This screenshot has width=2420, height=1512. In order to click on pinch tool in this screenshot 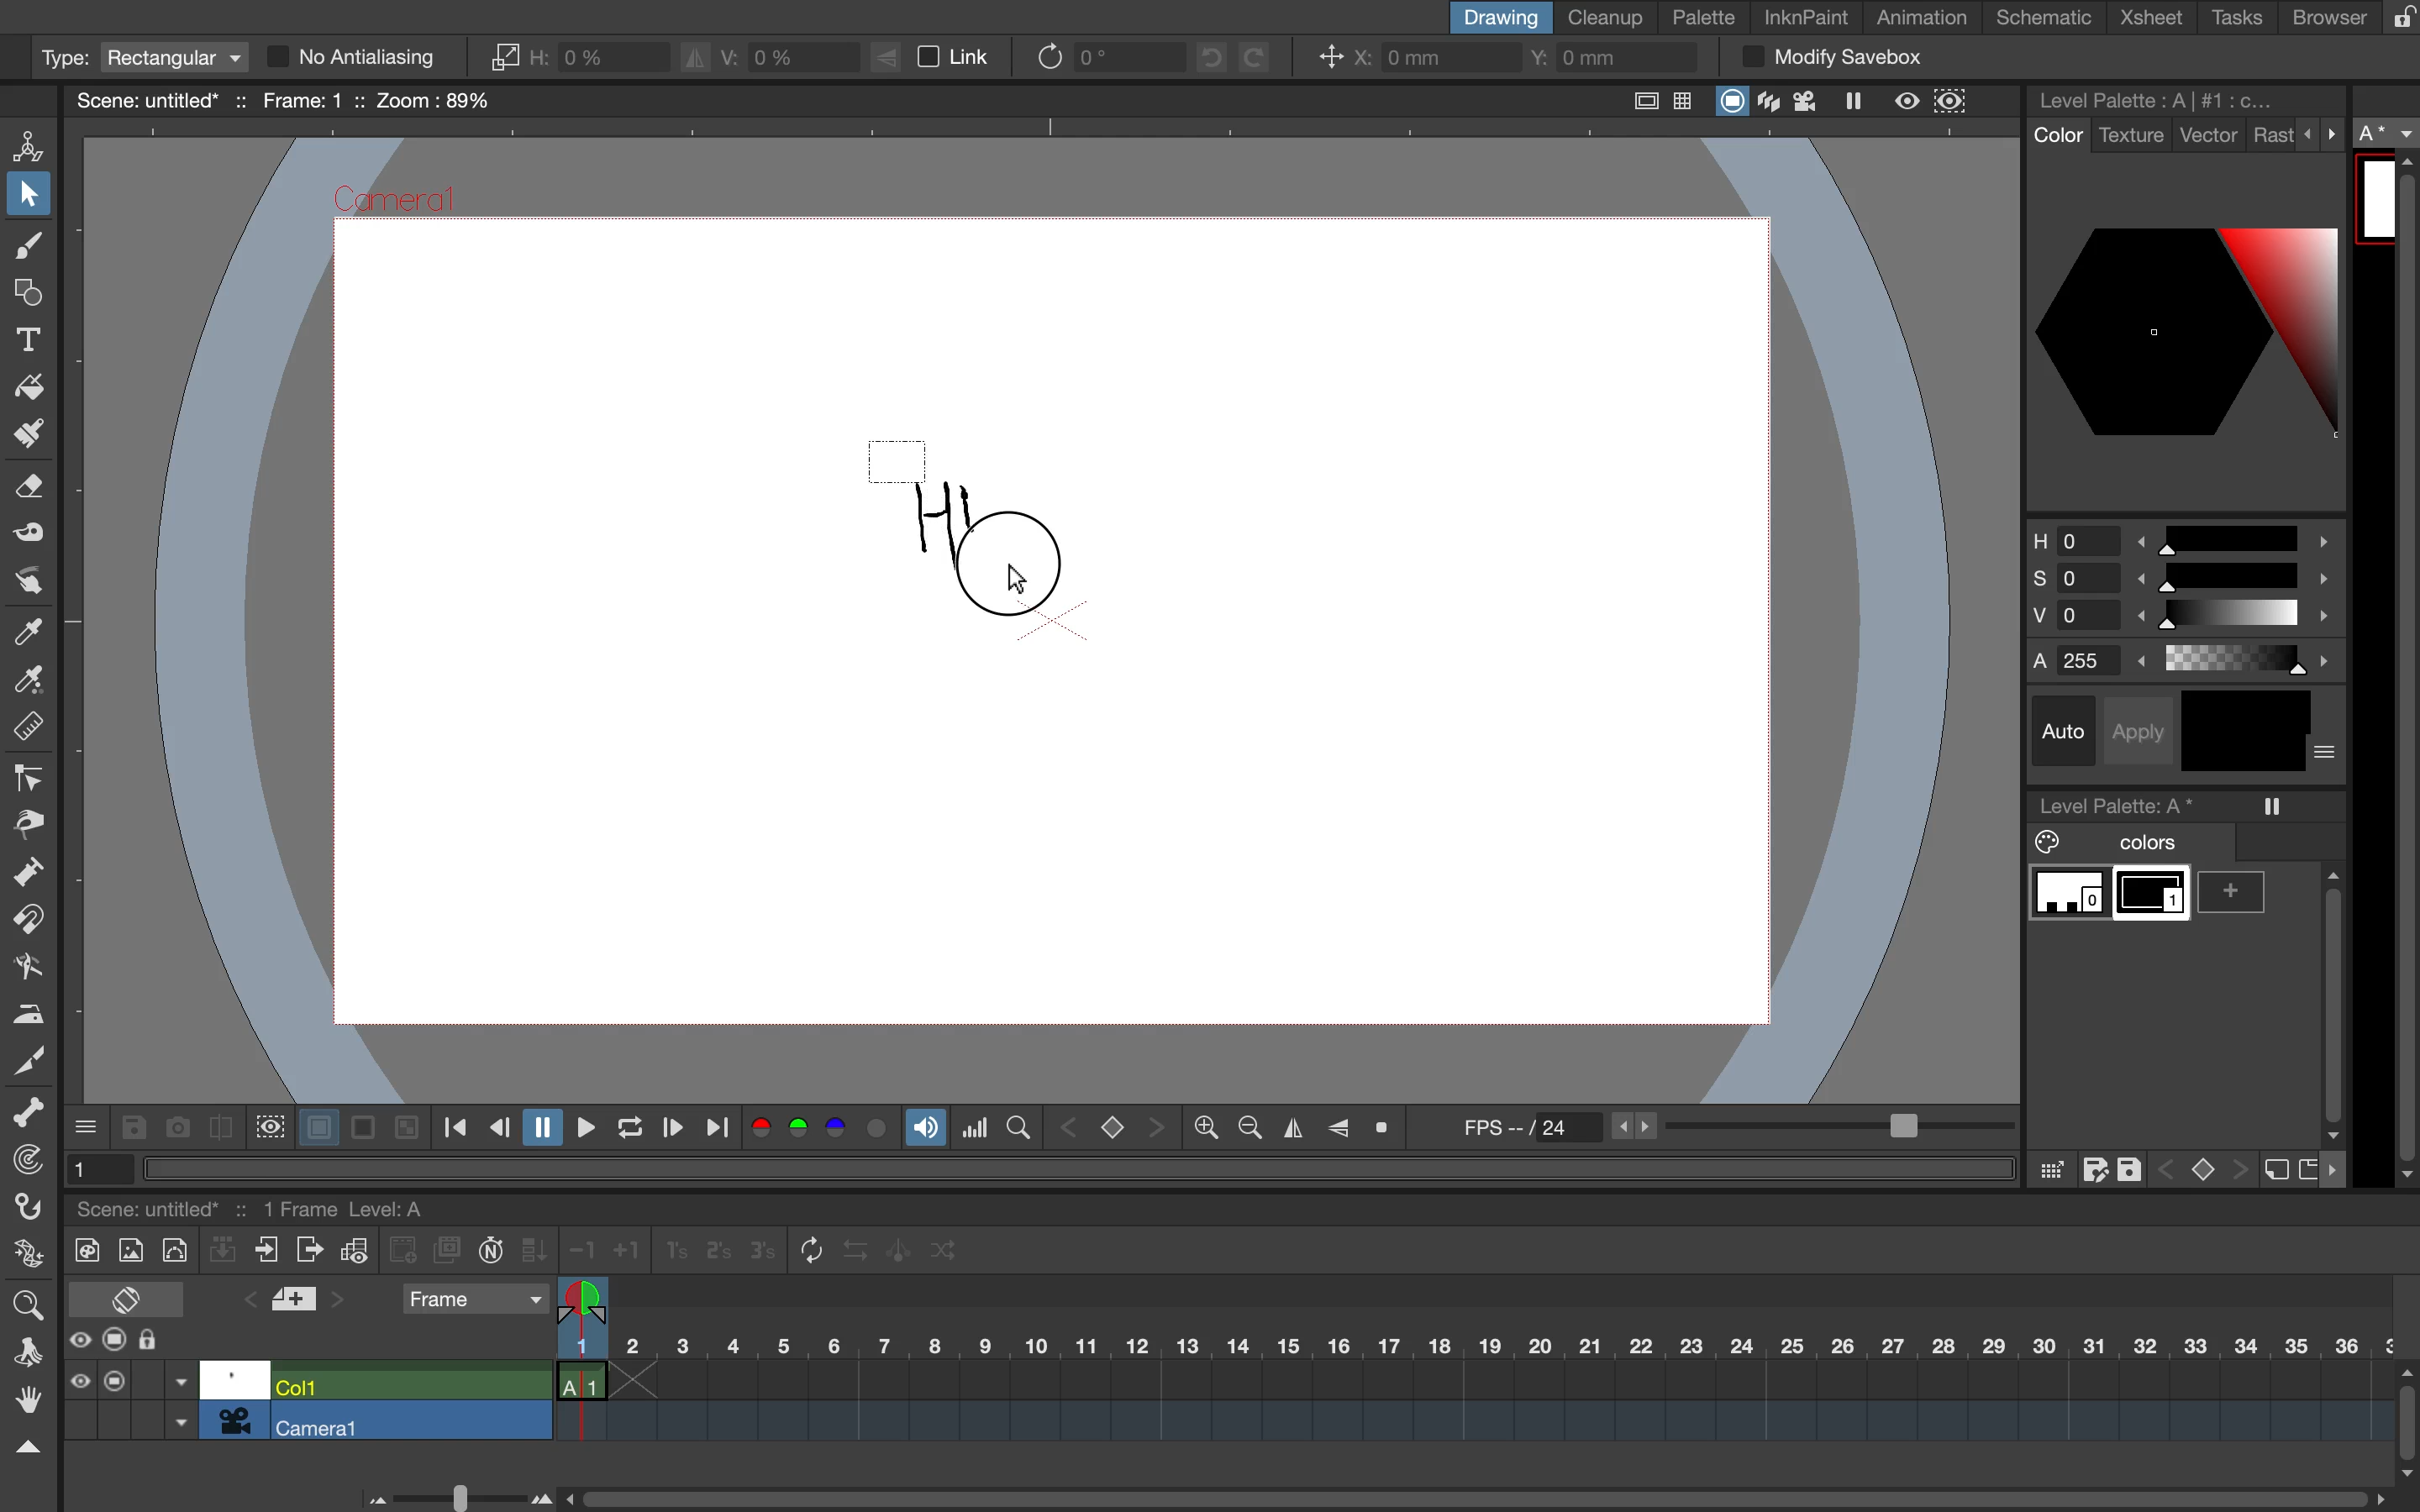, I will do `click(30, 823)`.